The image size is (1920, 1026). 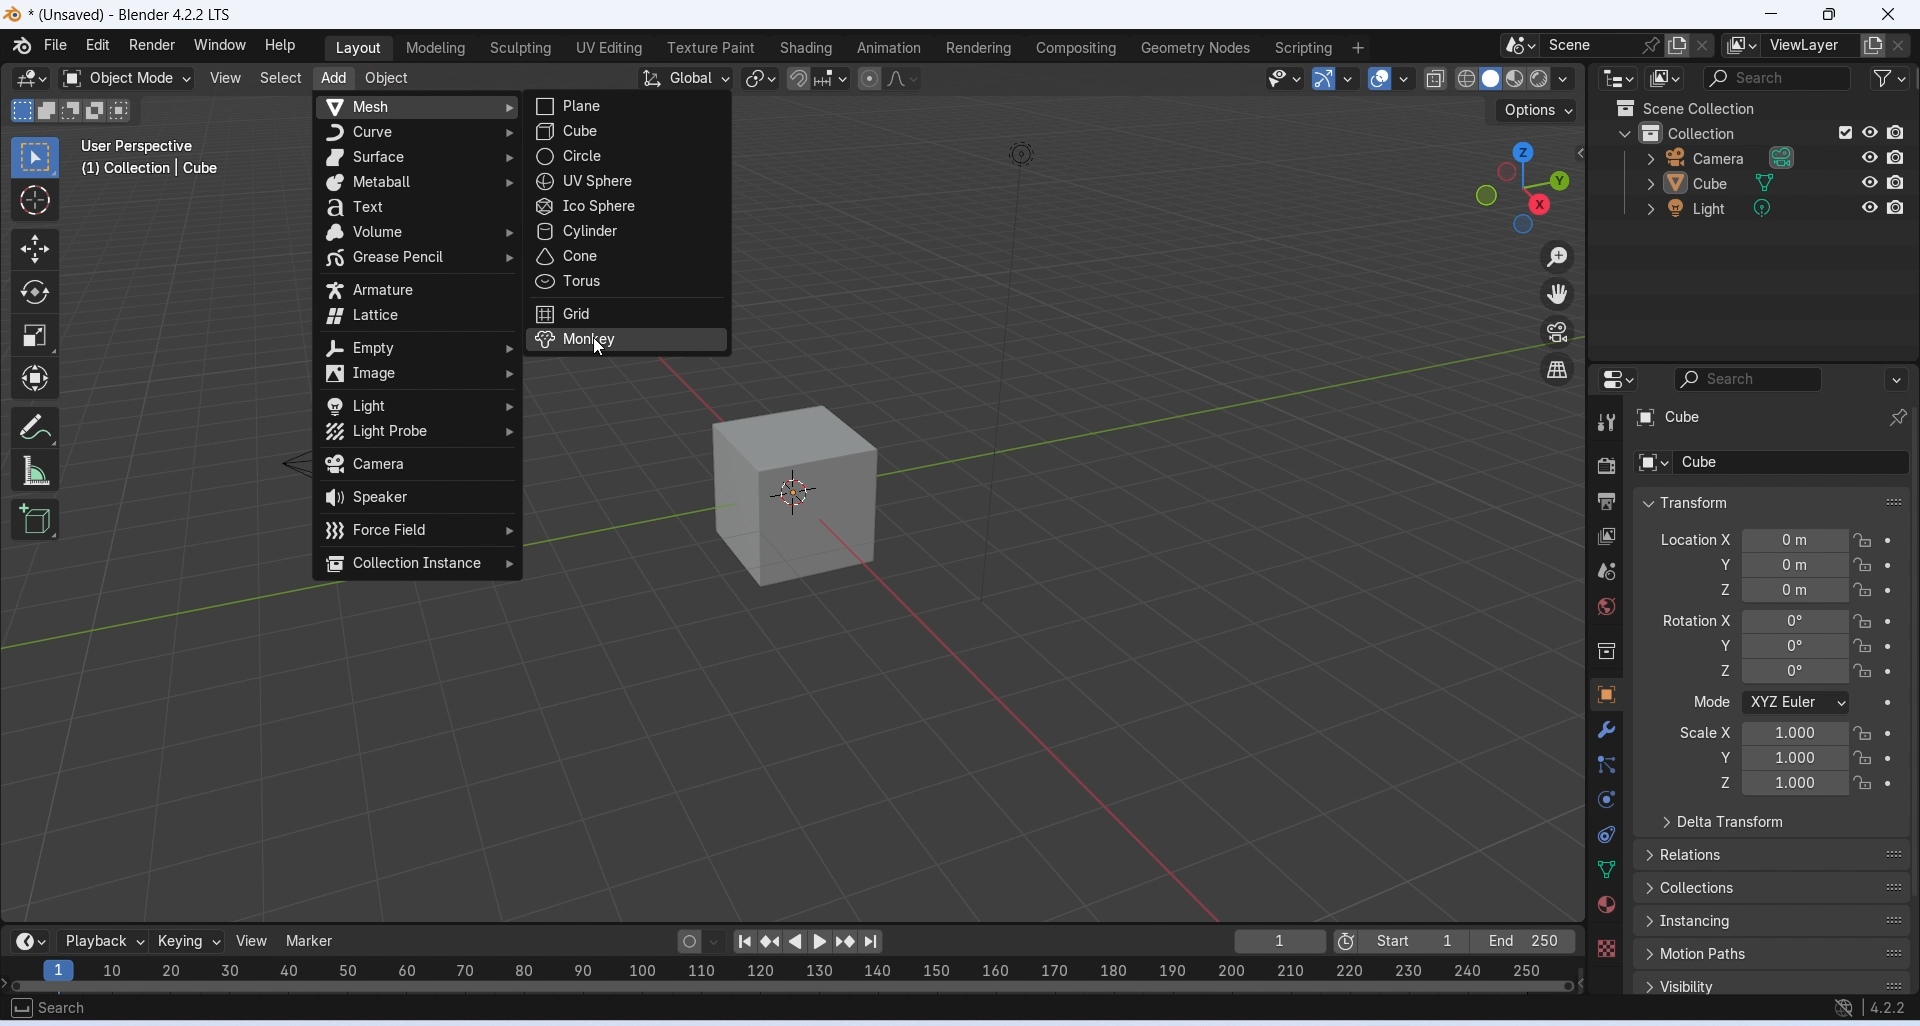 I want to click on delta transform, so click(x=1771, y=822).